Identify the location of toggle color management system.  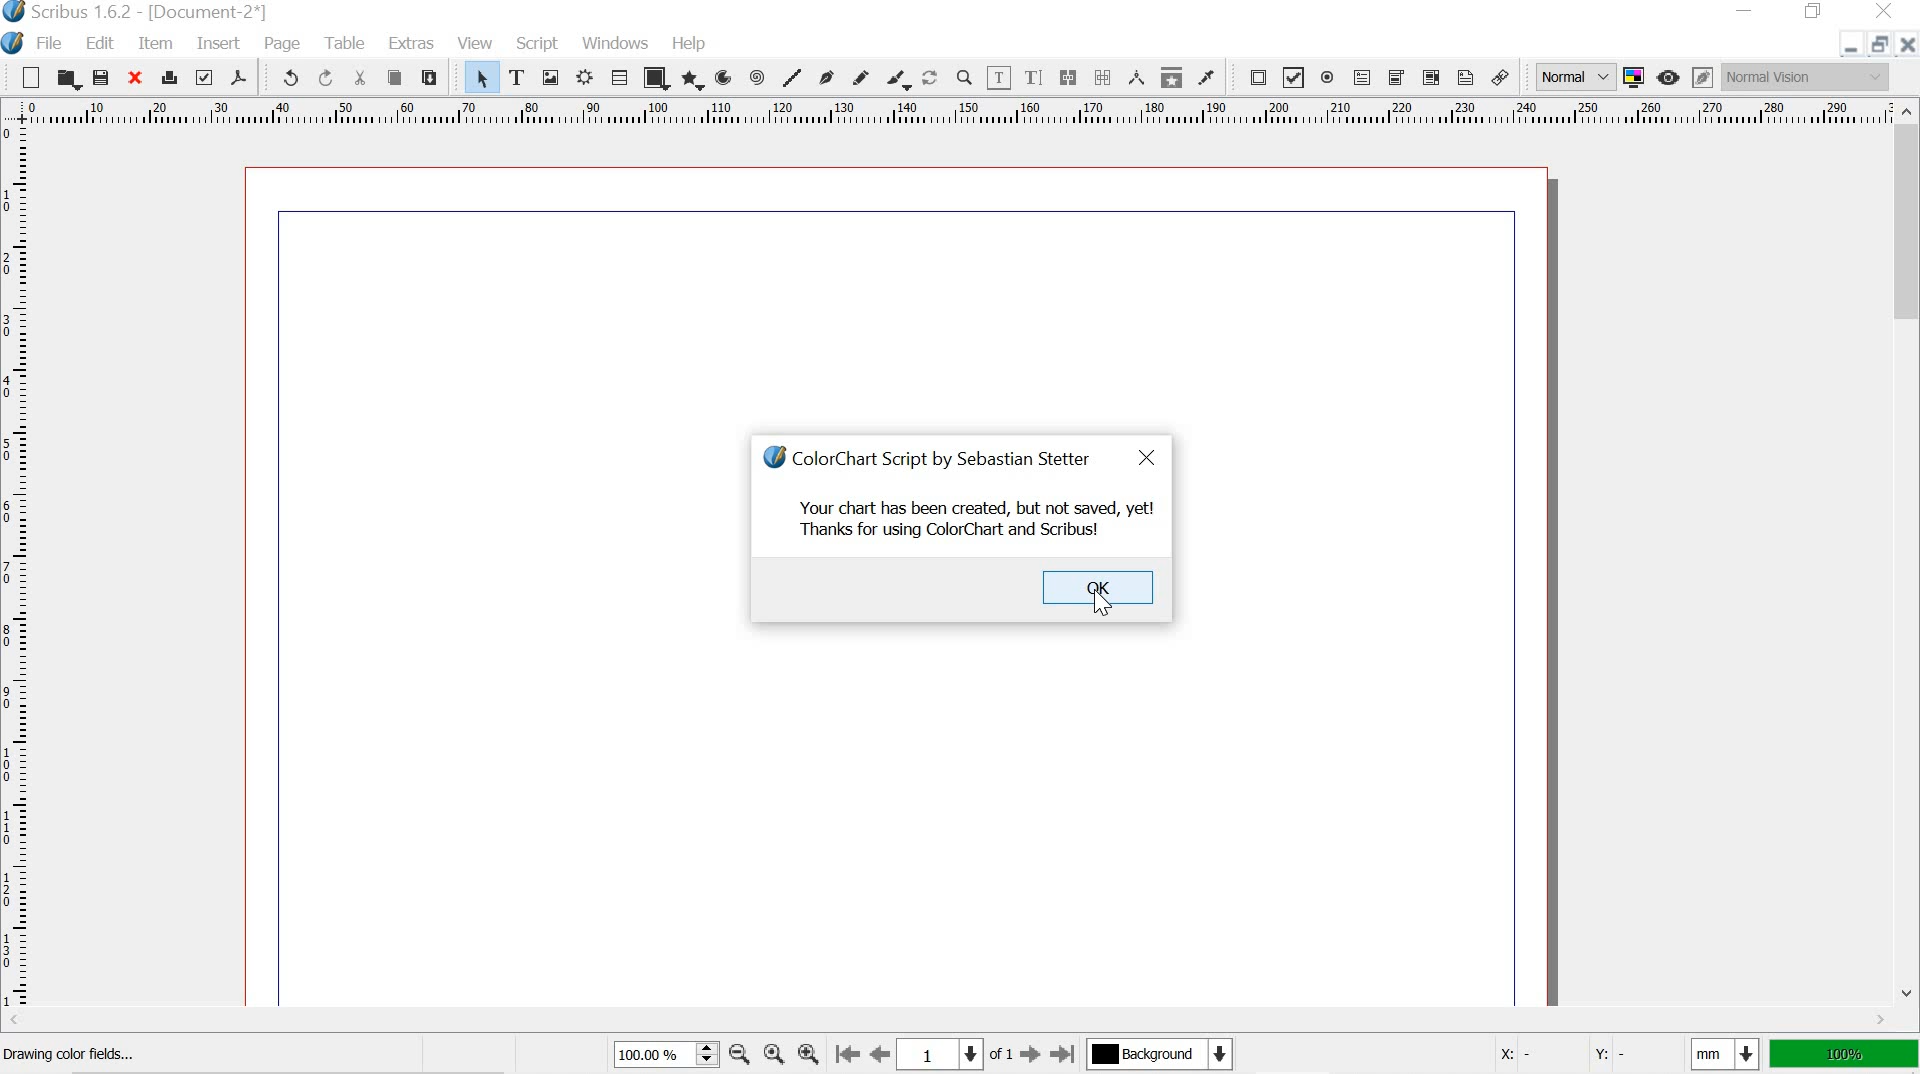
(1636, 76).